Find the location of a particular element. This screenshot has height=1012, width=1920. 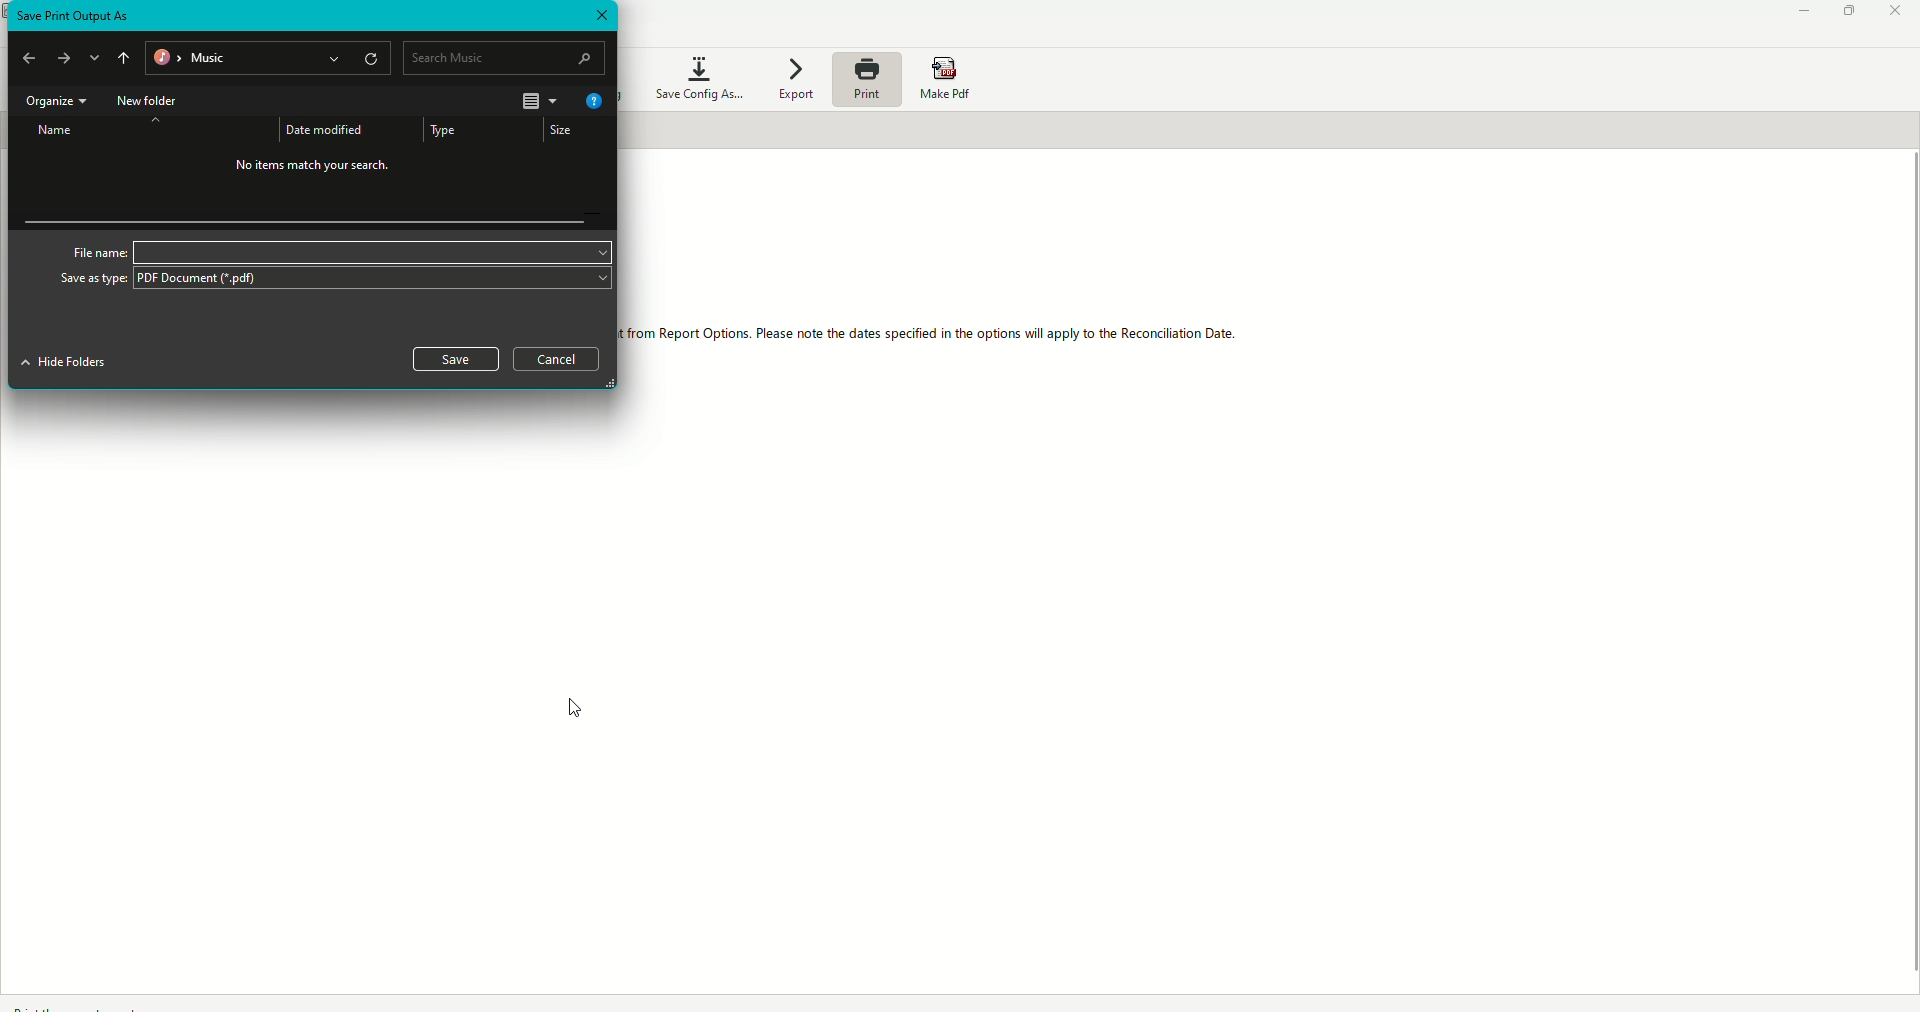

up is located at coordinates (124, 57).